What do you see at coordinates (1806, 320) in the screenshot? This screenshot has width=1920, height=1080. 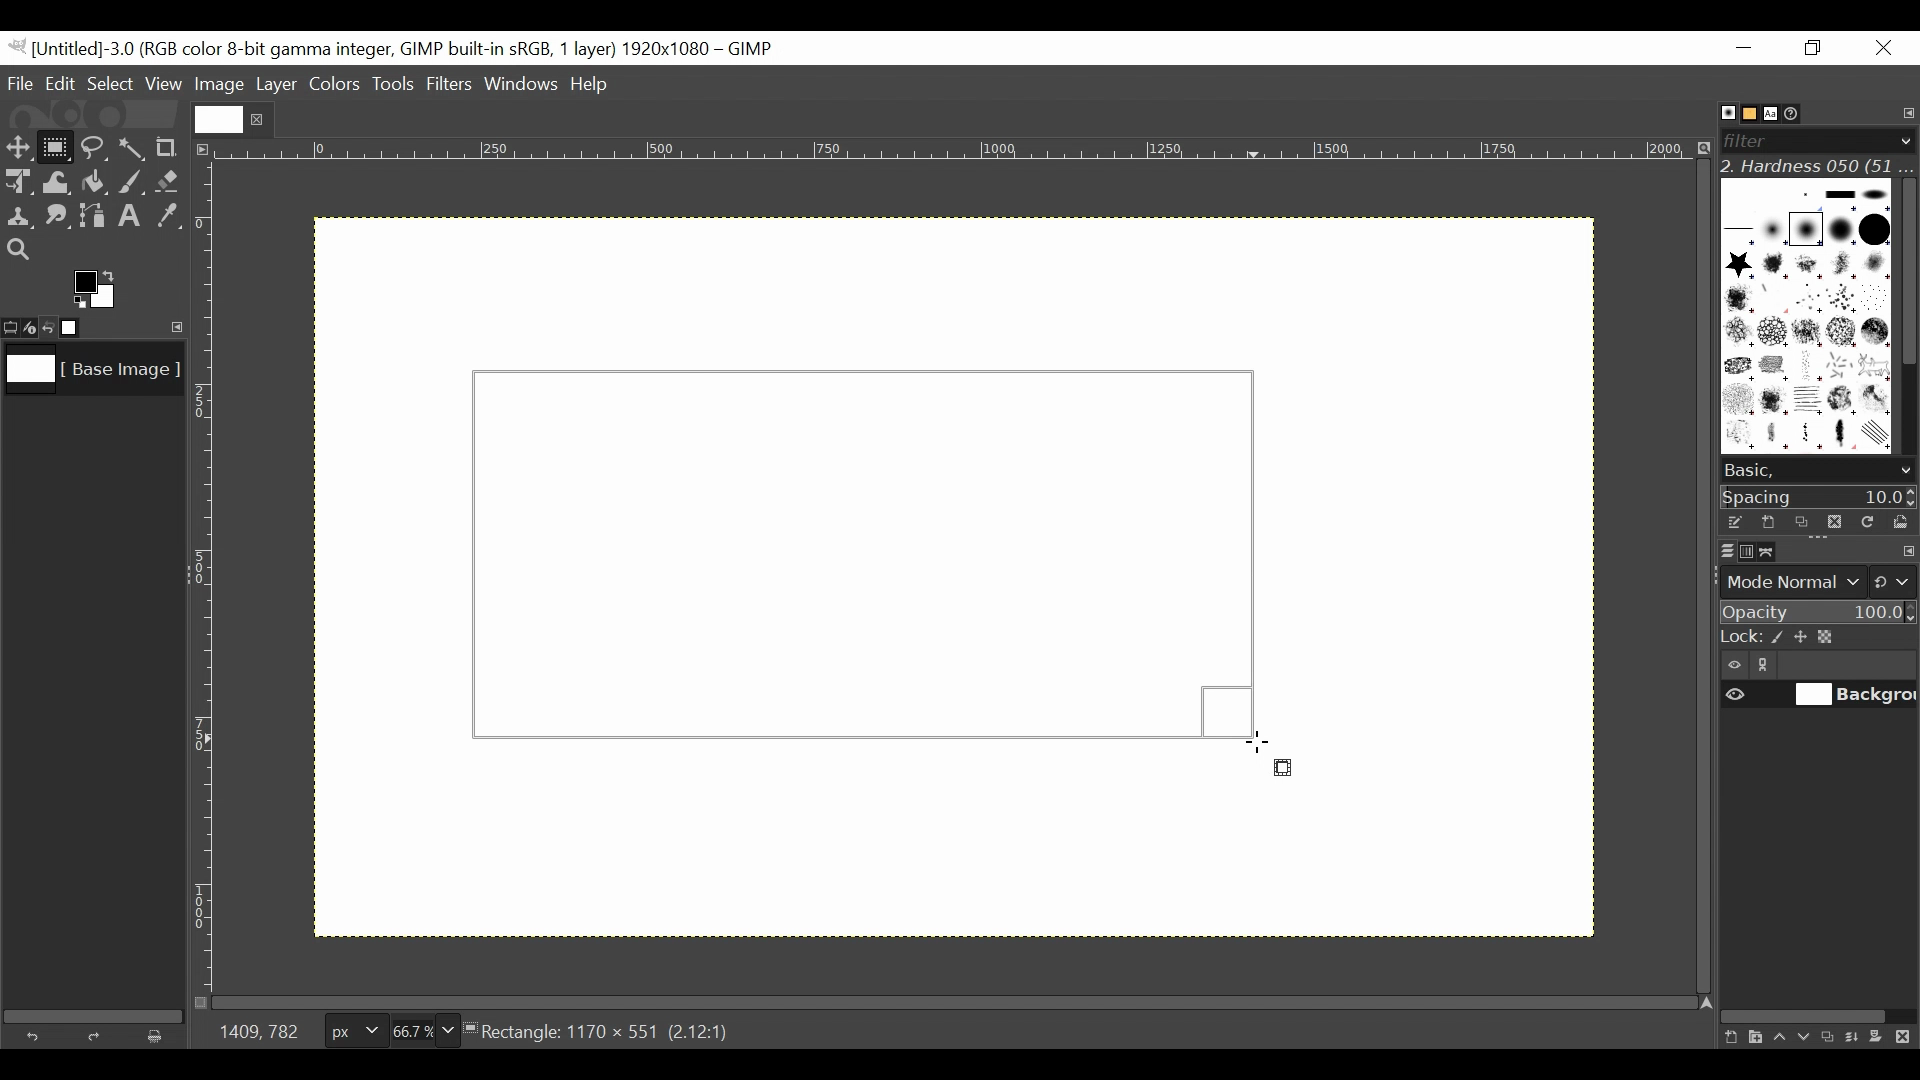 I see `Patterns` at bounding box center [1806, 320].